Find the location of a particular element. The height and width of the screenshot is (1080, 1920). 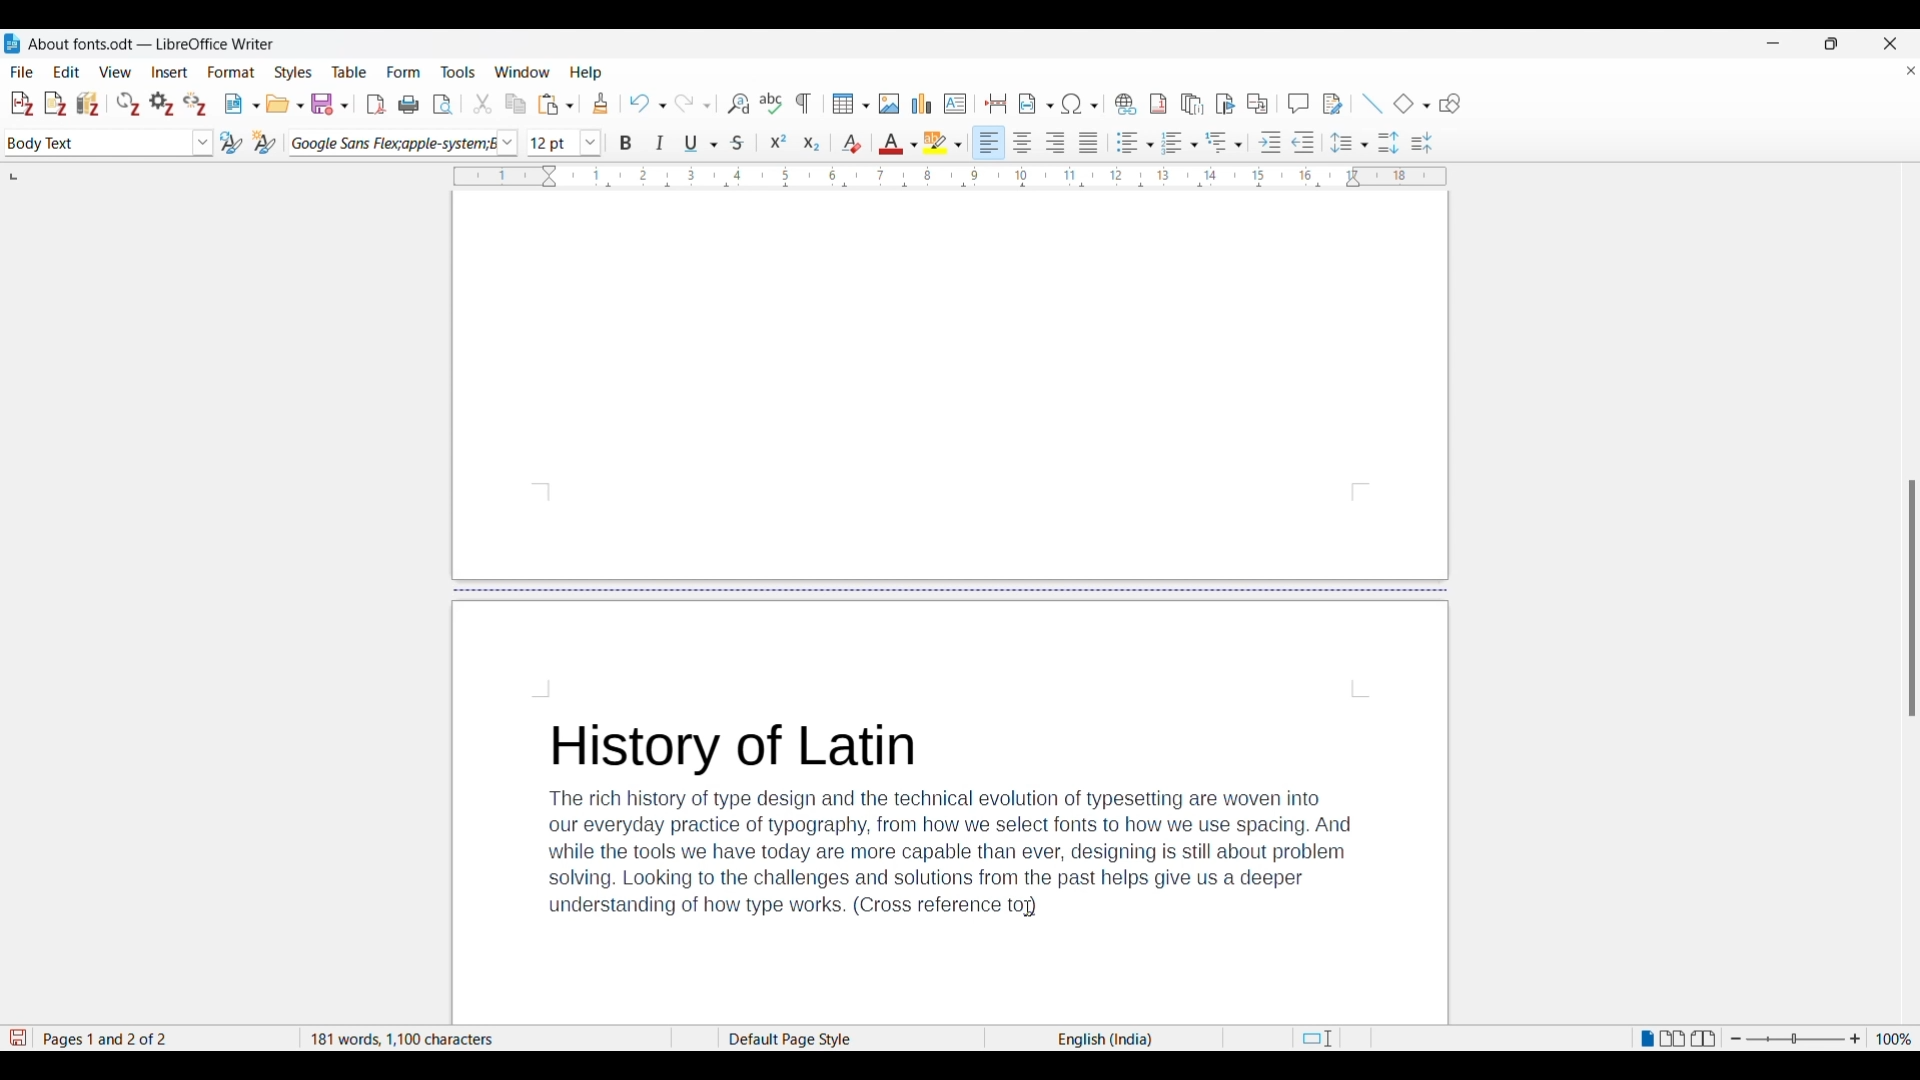

Decrease paragraph spacing is located at coordinates (1422, 142).